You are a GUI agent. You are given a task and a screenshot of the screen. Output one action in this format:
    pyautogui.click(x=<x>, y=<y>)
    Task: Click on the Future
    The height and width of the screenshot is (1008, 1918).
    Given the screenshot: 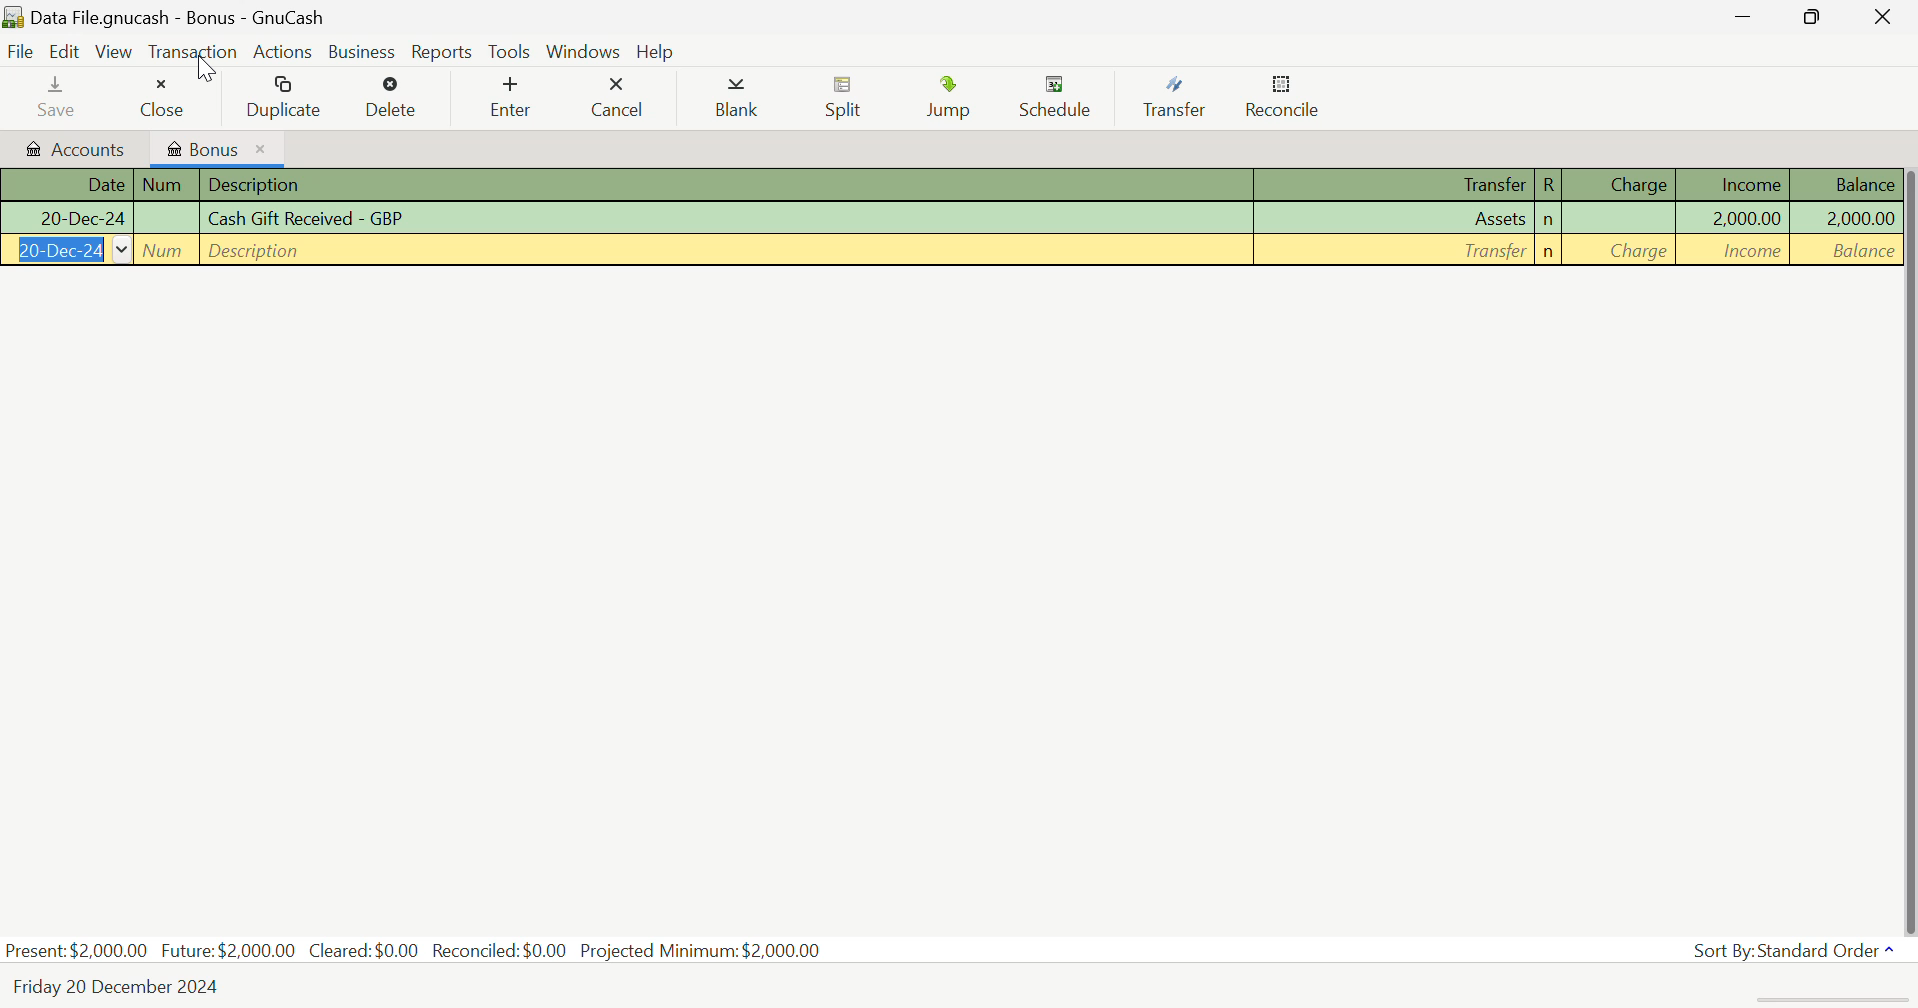 What is the action you would take?
    pyautogui.click(x=230, y=949)
    